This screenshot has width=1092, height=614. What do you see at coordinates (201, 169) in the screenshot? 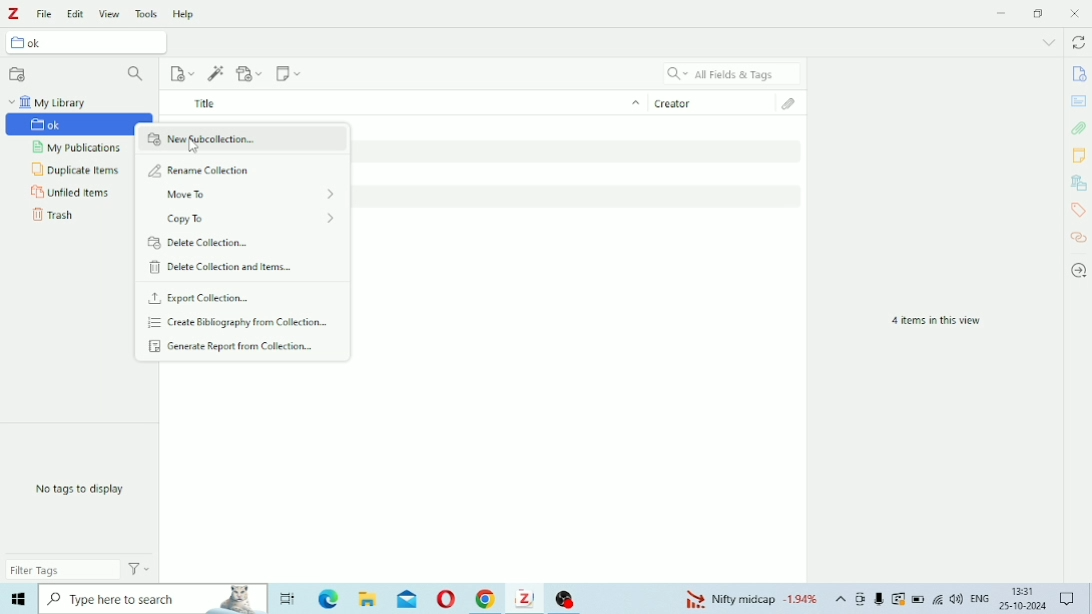
I see `Rename Collection` at bounding box center [201, 169].